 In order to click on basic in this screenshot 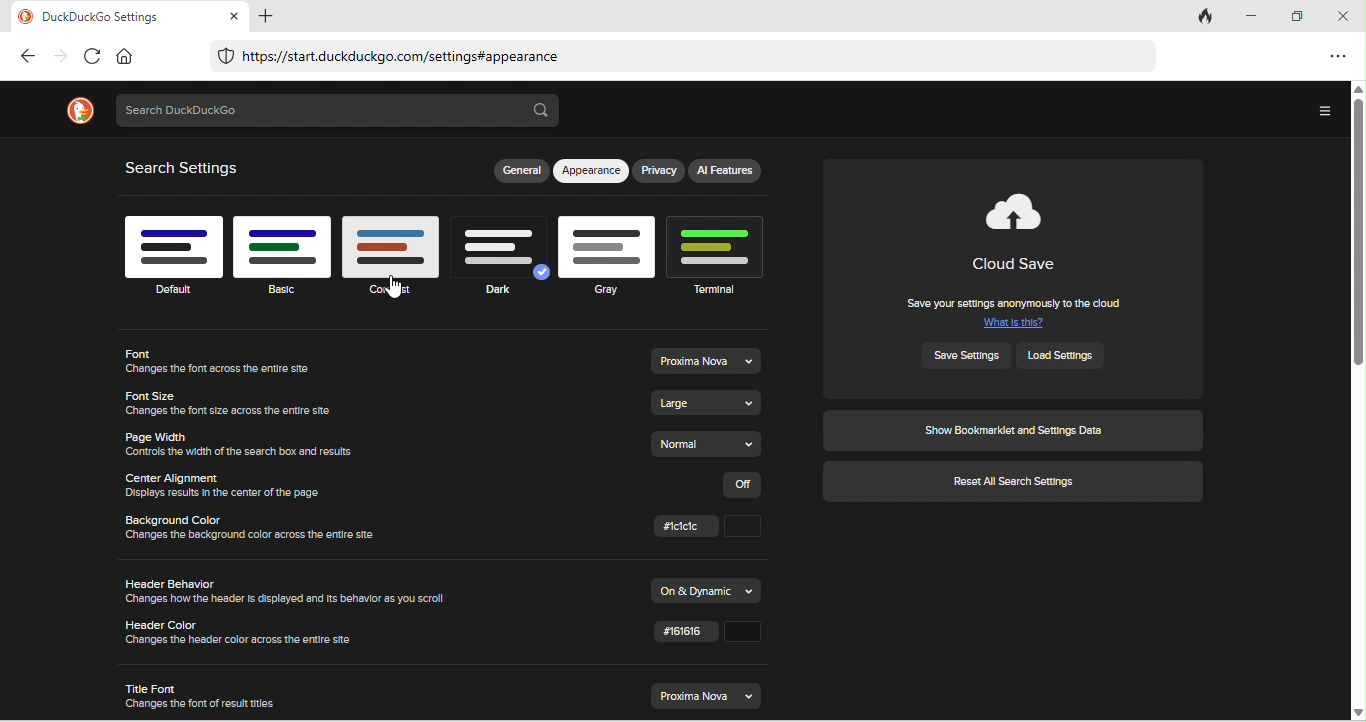, I will do `click(283, 256)`.